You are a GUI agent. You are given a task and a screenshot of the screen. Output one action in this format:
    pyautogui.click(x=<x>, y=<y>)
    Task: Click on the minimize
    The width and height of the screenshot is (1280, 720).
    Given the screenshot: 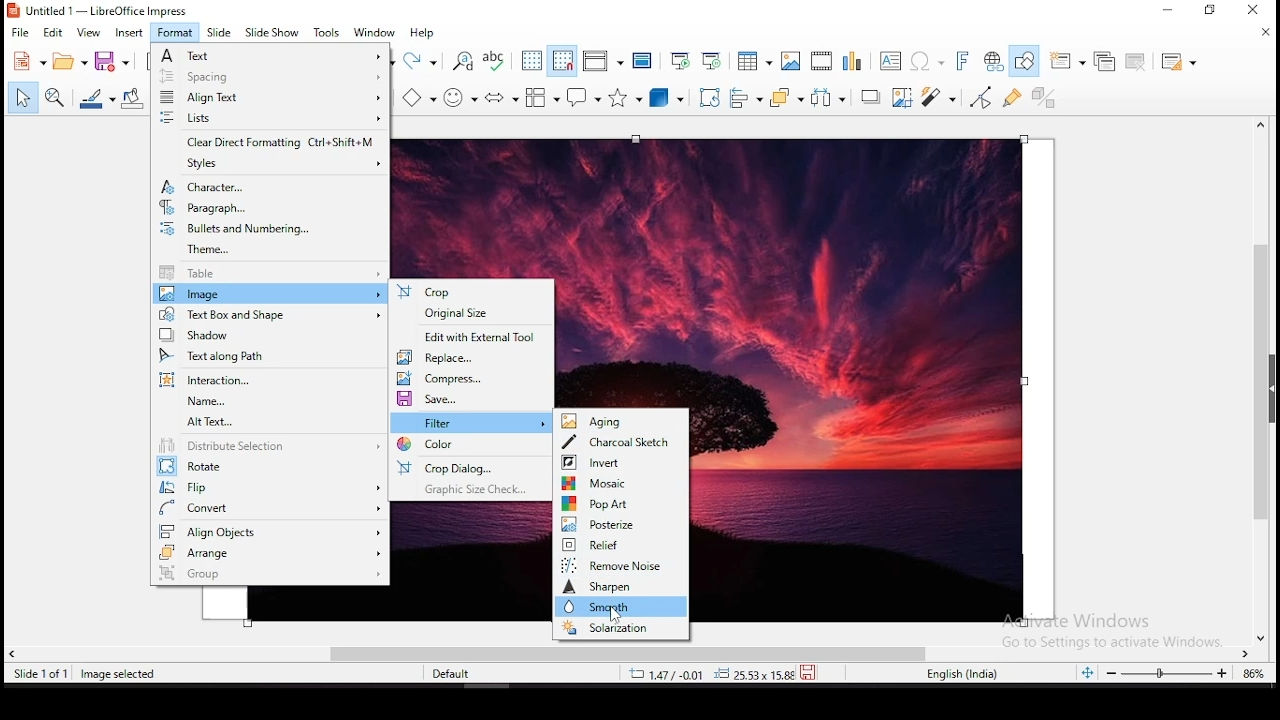 What is the action you would take?
    pyautogui.click(x=1172, y=10)
    